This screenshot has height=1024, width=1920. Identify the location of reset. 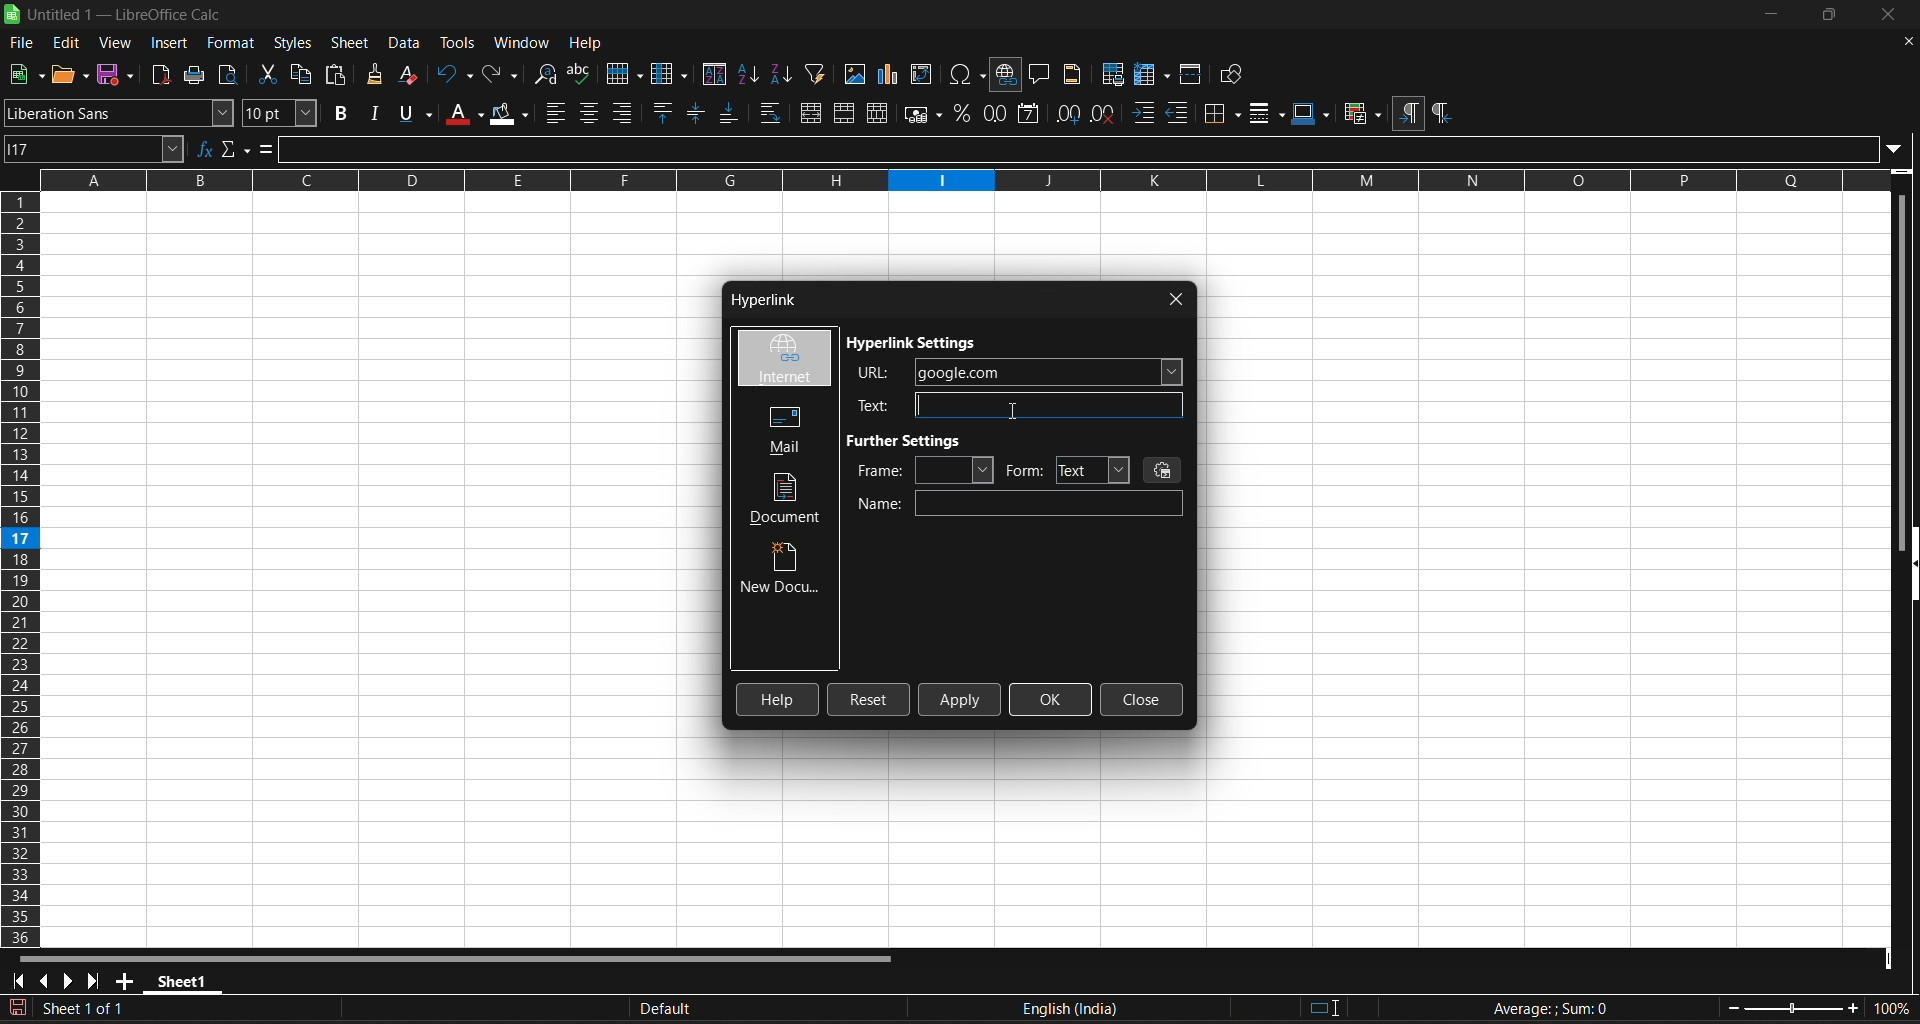
(869, 700).